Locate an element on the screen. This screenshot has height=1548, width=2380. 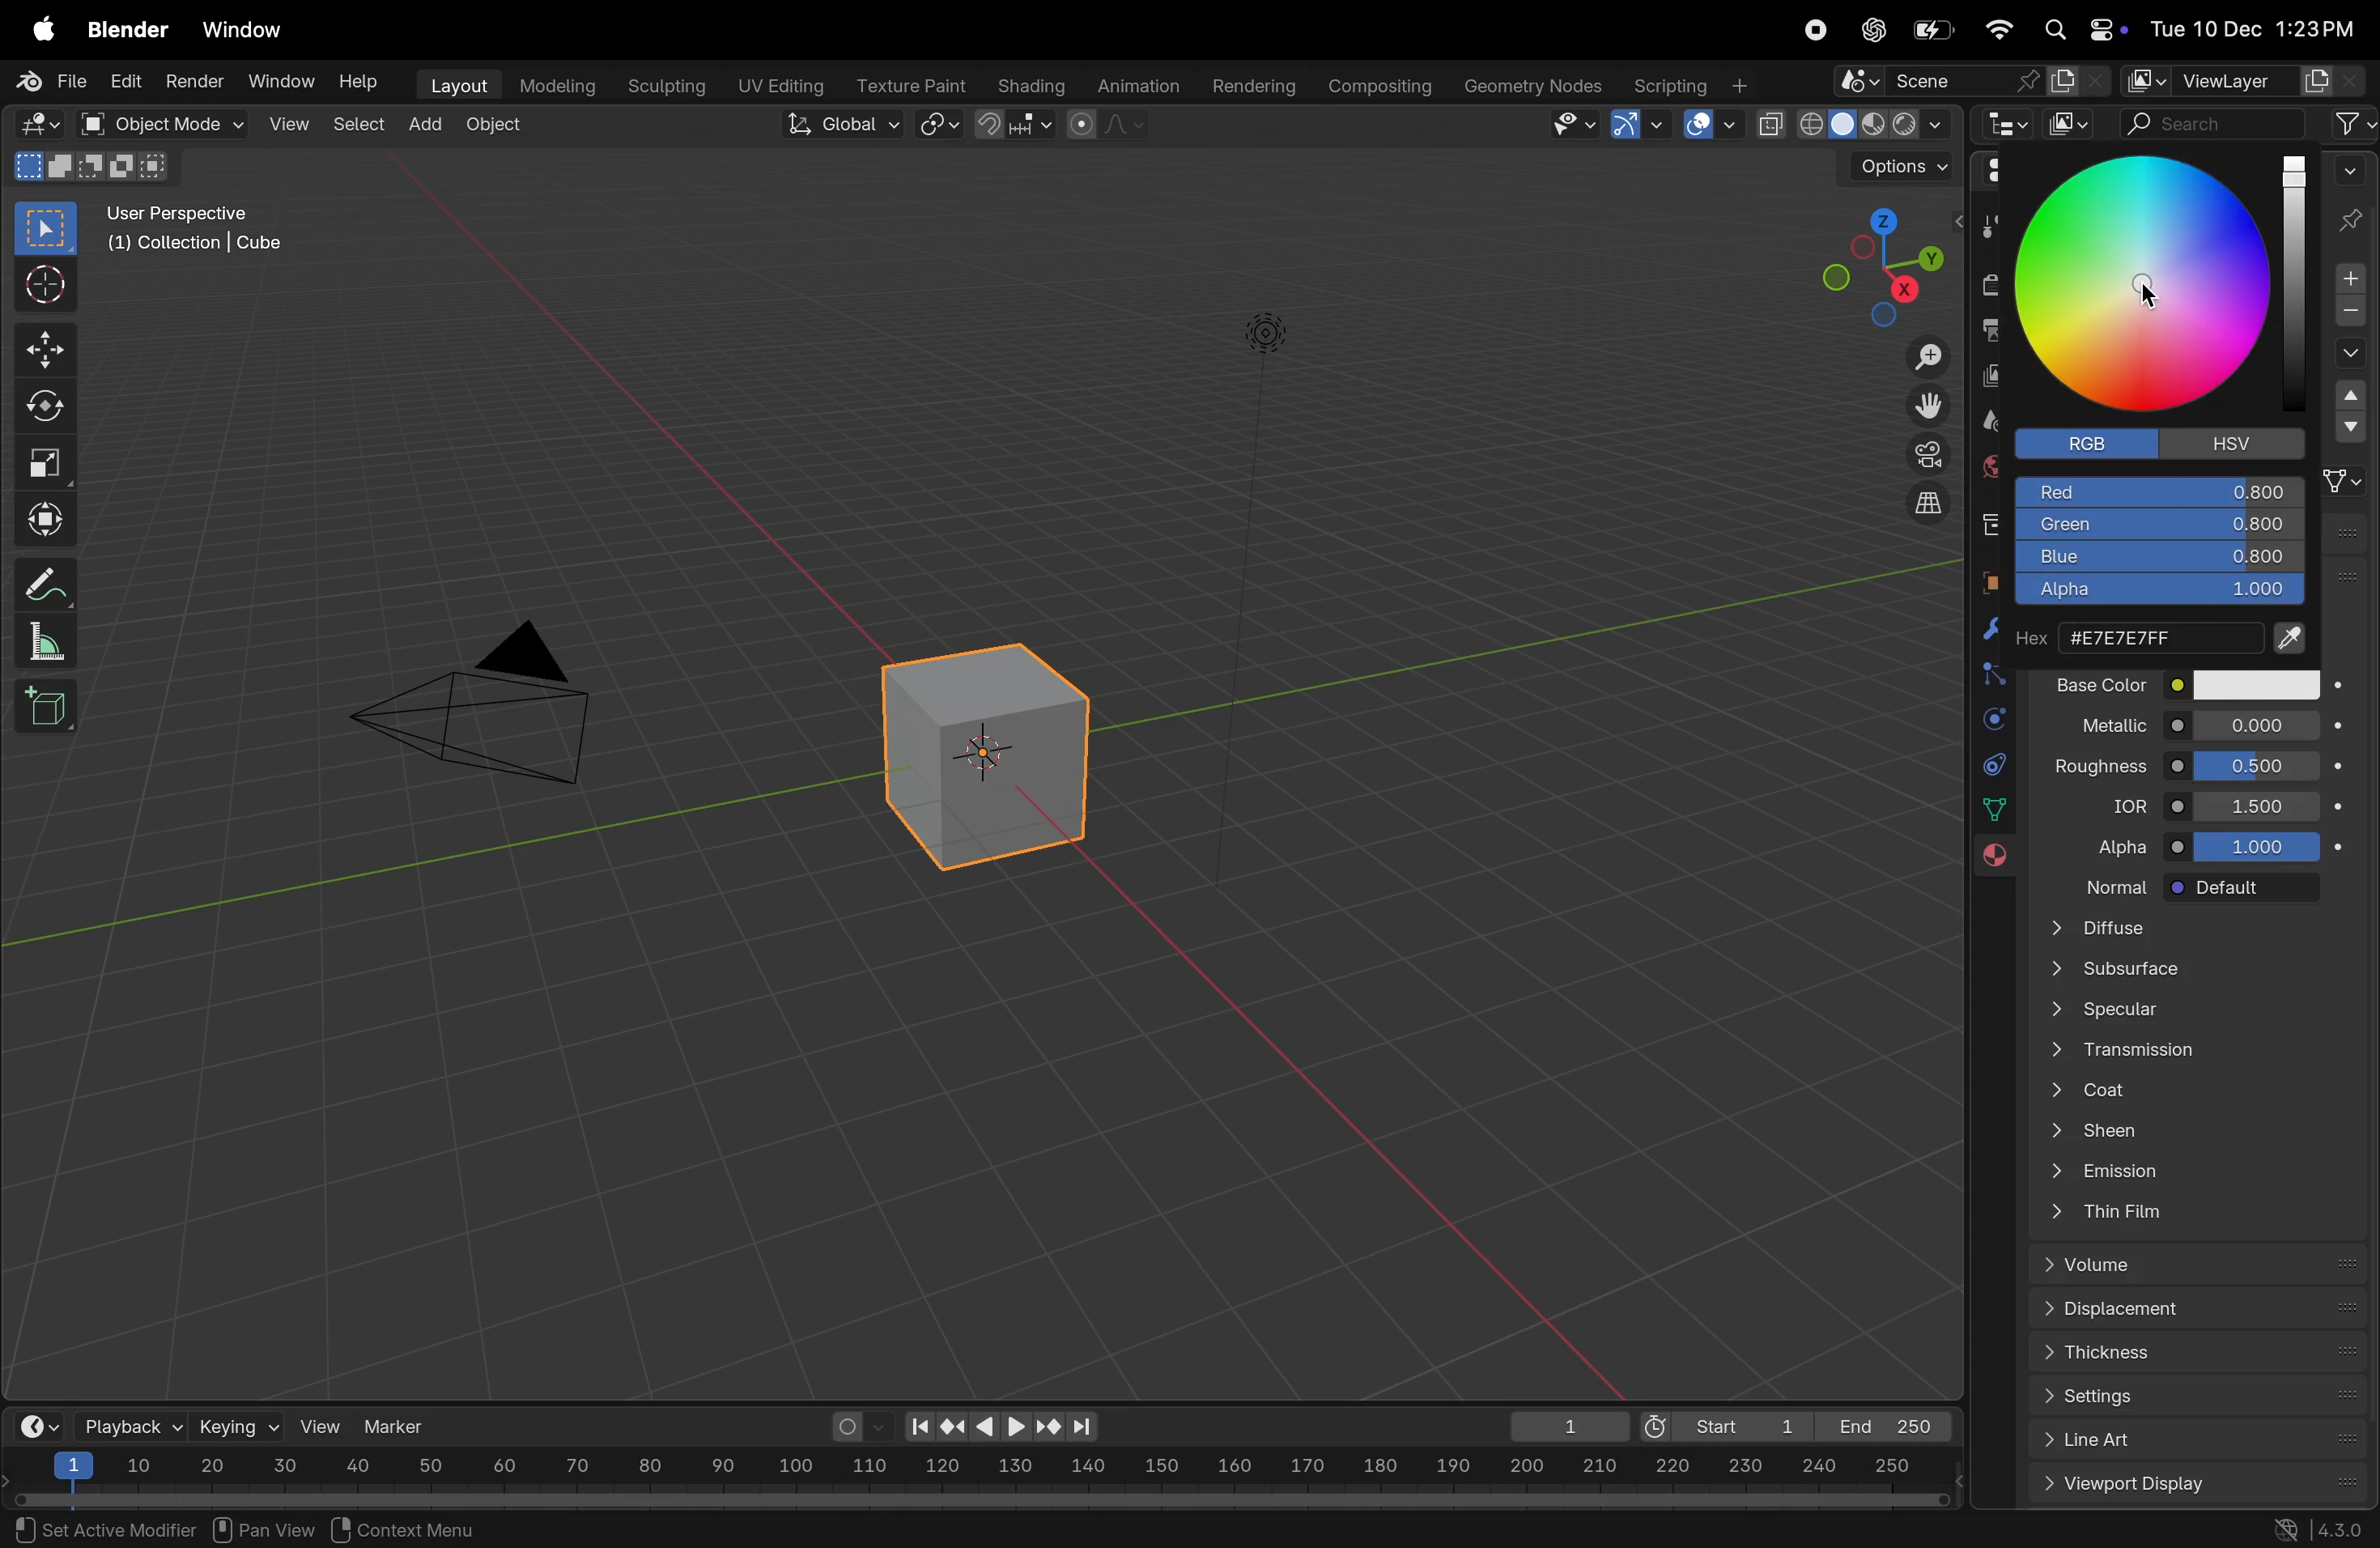
normal is located at coordinates (2104, 885).